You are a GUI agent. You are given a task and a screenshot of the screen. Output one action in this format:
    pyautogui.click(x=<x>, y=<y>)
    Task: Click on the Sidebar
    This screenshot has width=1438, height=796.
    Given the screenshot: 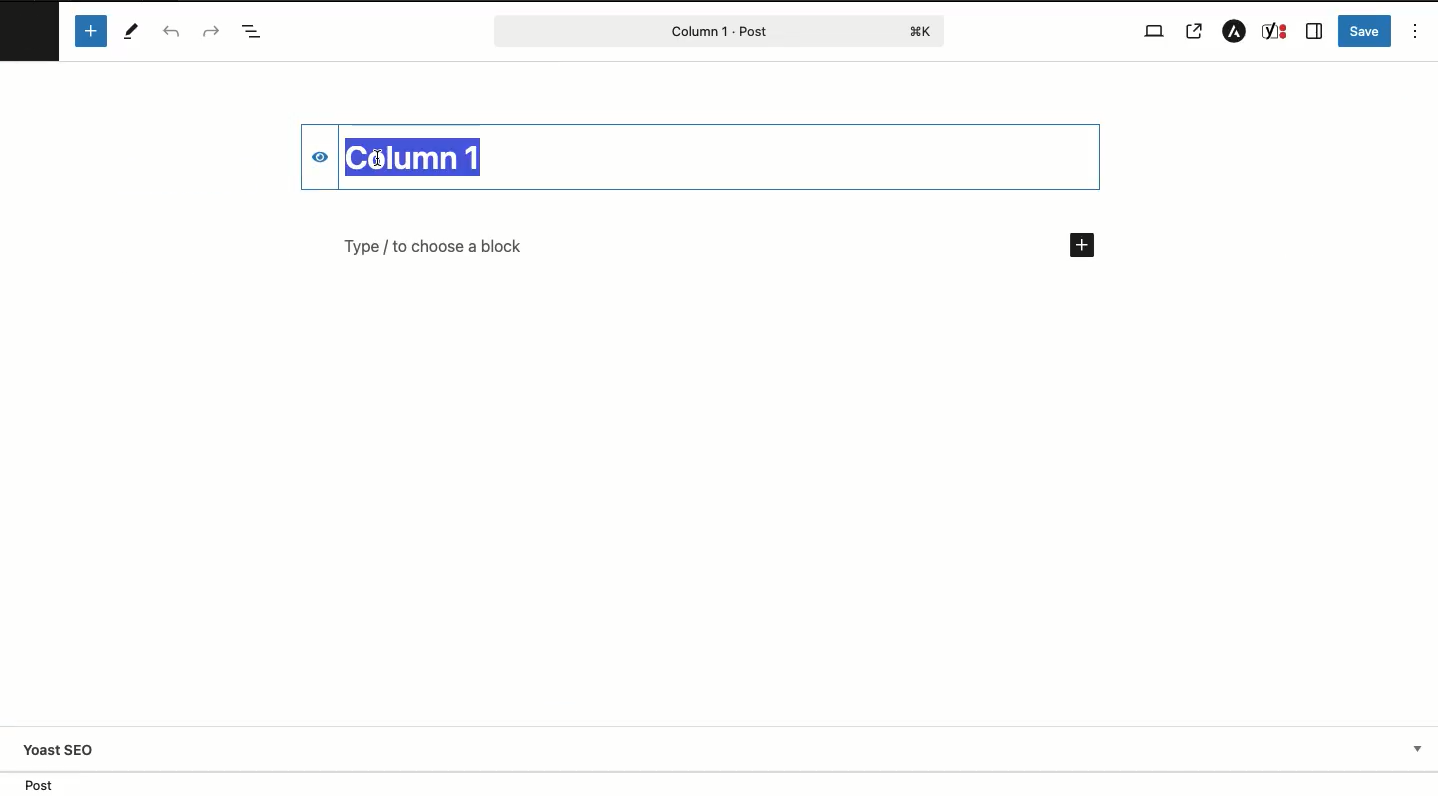 What is the action you would take?
    pyautogui.click(x=1315, y=31)
    